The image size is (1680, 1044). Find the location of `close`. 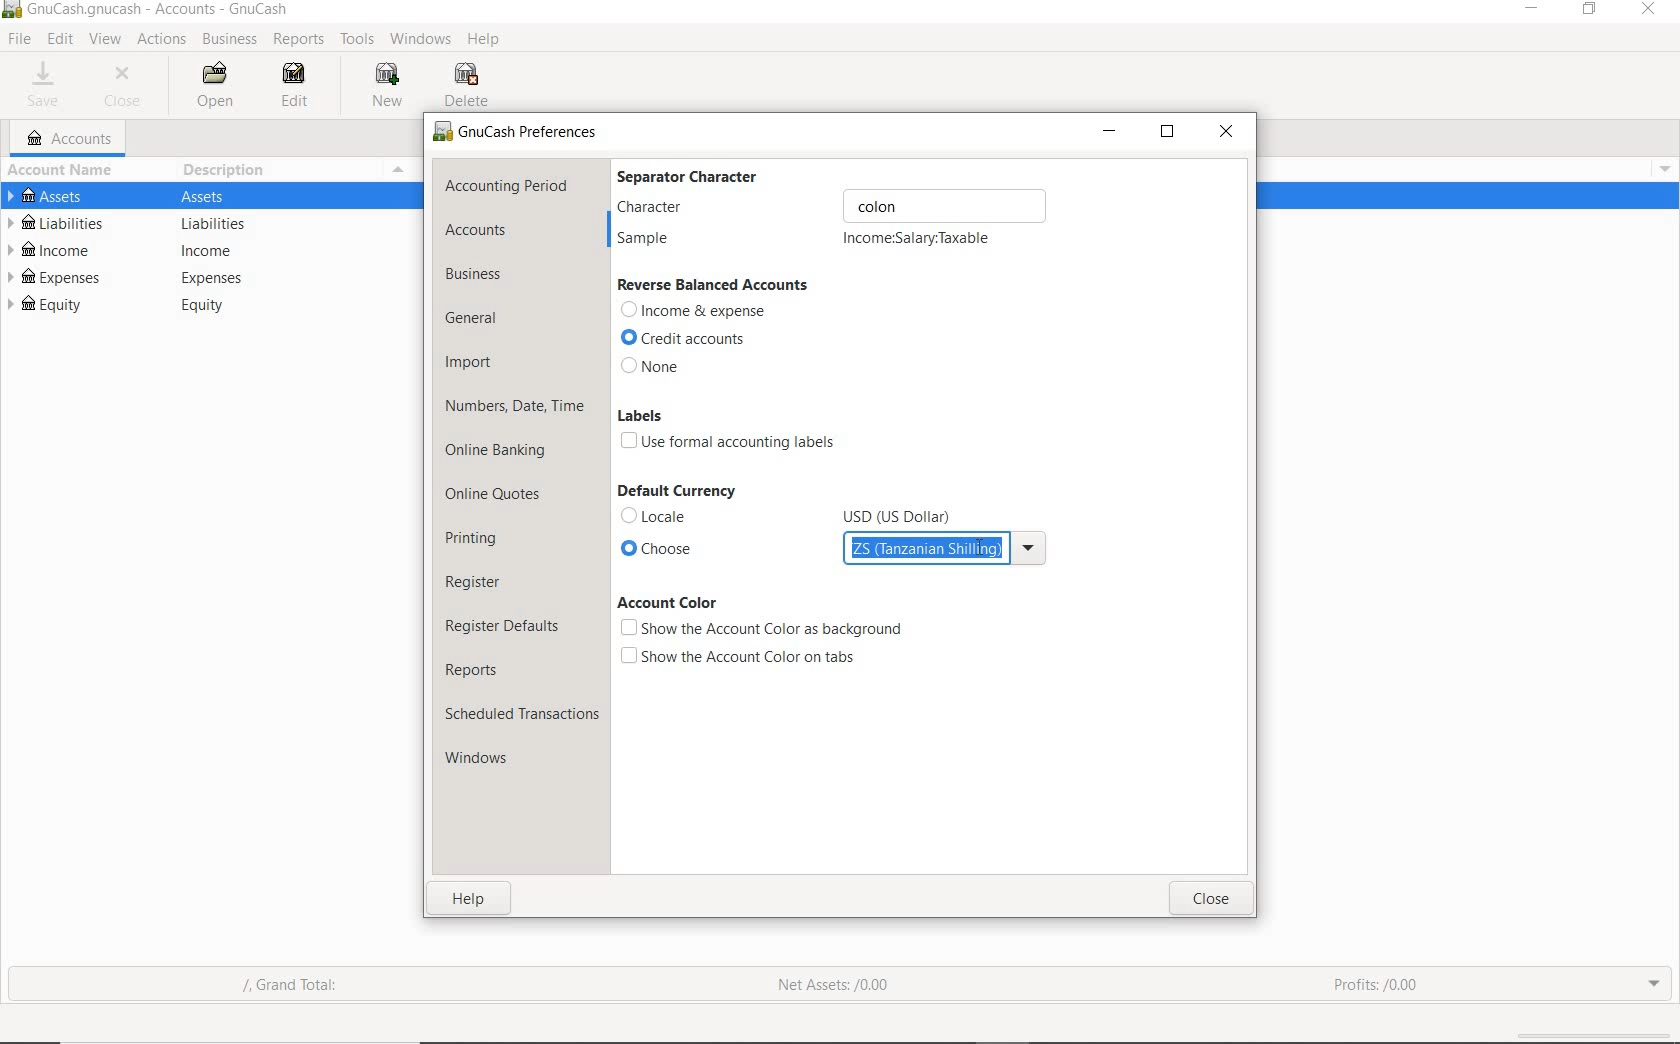

close is located at coordinates (1228, 130).